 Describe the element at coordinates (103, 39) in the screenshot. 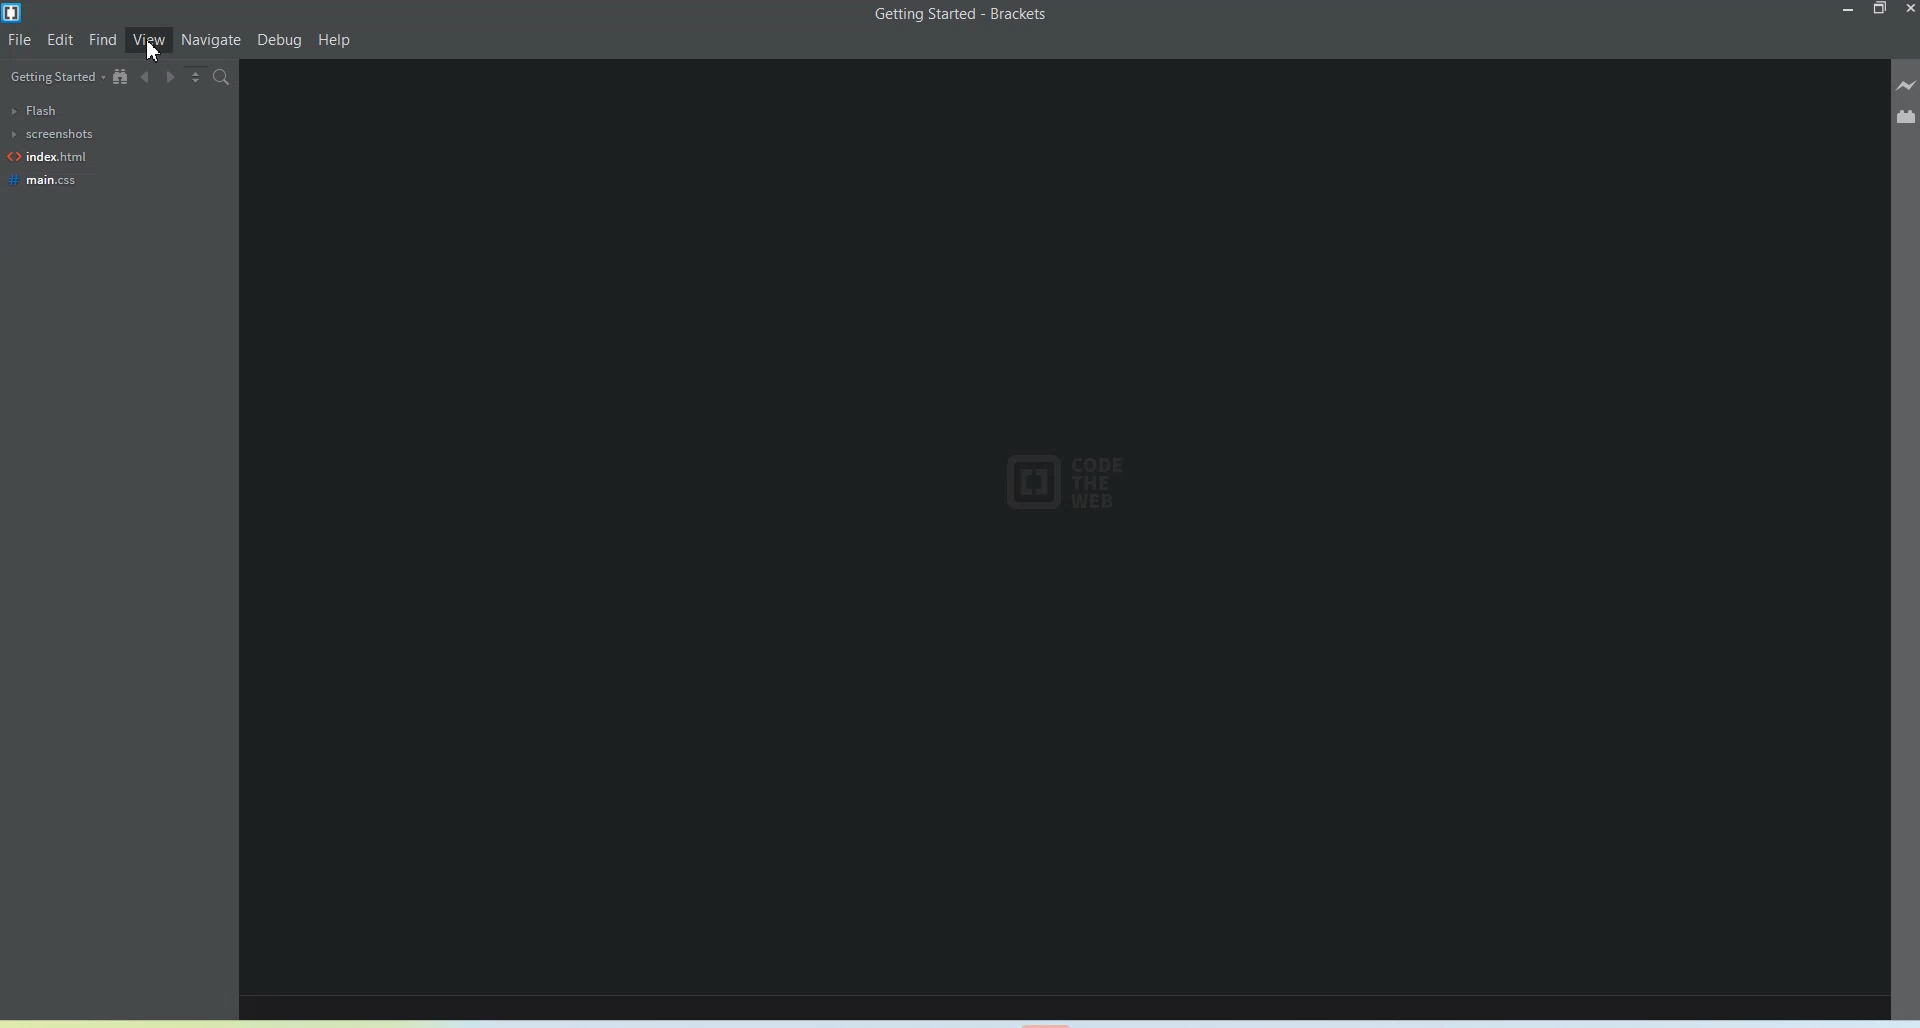

I see `Find` at that location.